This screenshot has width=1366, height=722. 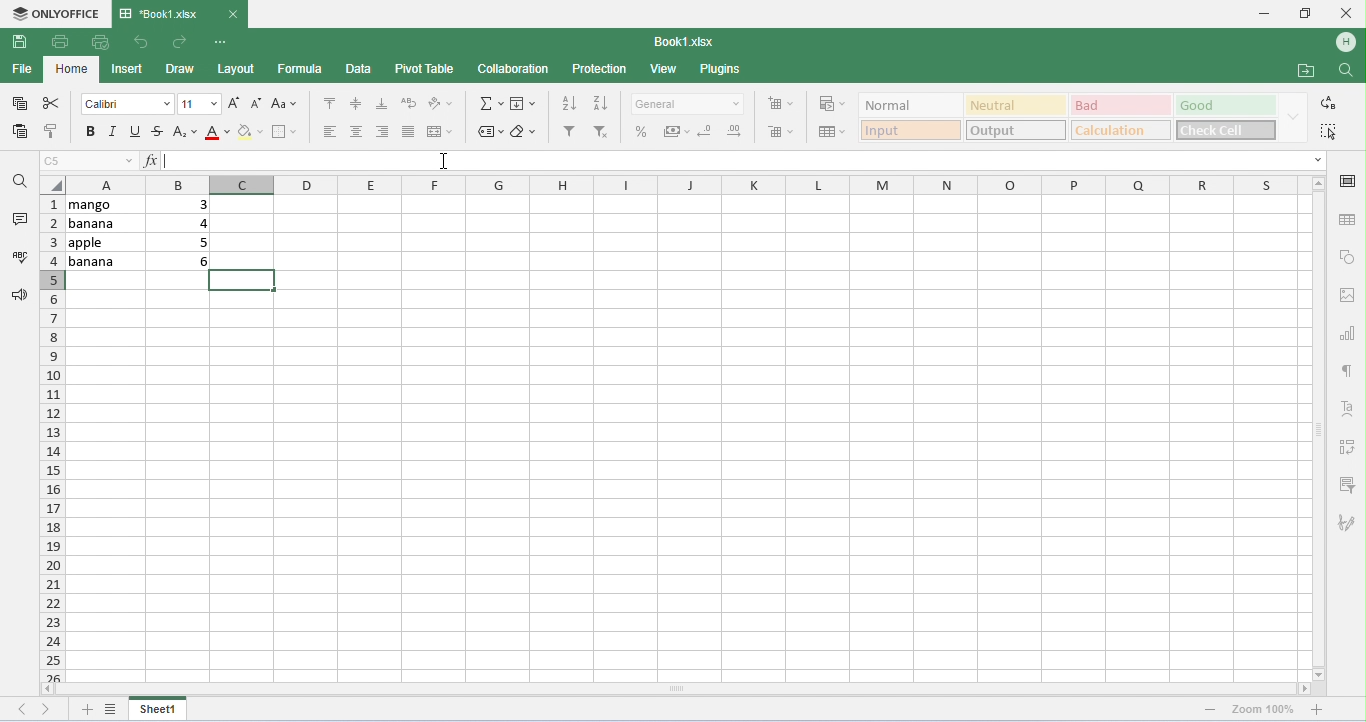 What do you see at coordinates (1344, 408) in the screenshot?
I see `text settings` at bounding box center [1344, 408].